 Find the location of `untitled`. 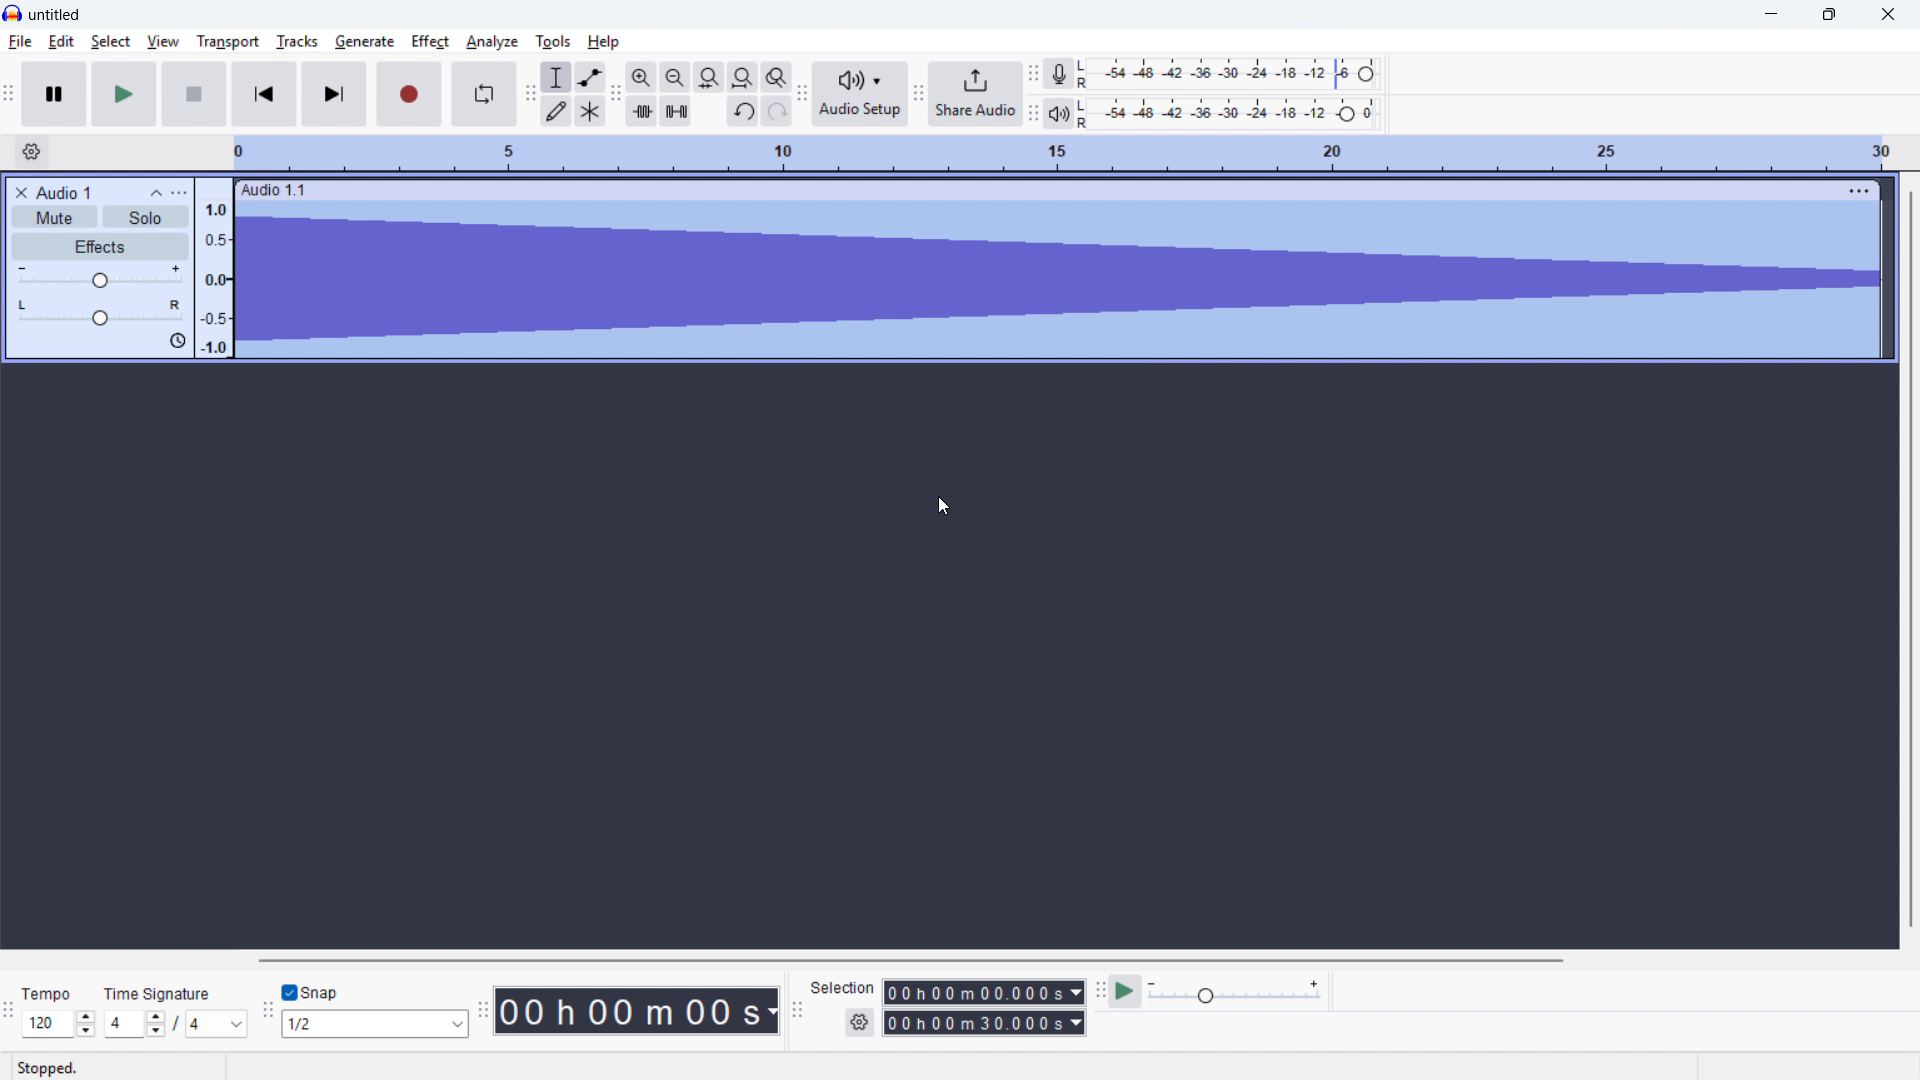

untitled is located at coordinates (56, 13).